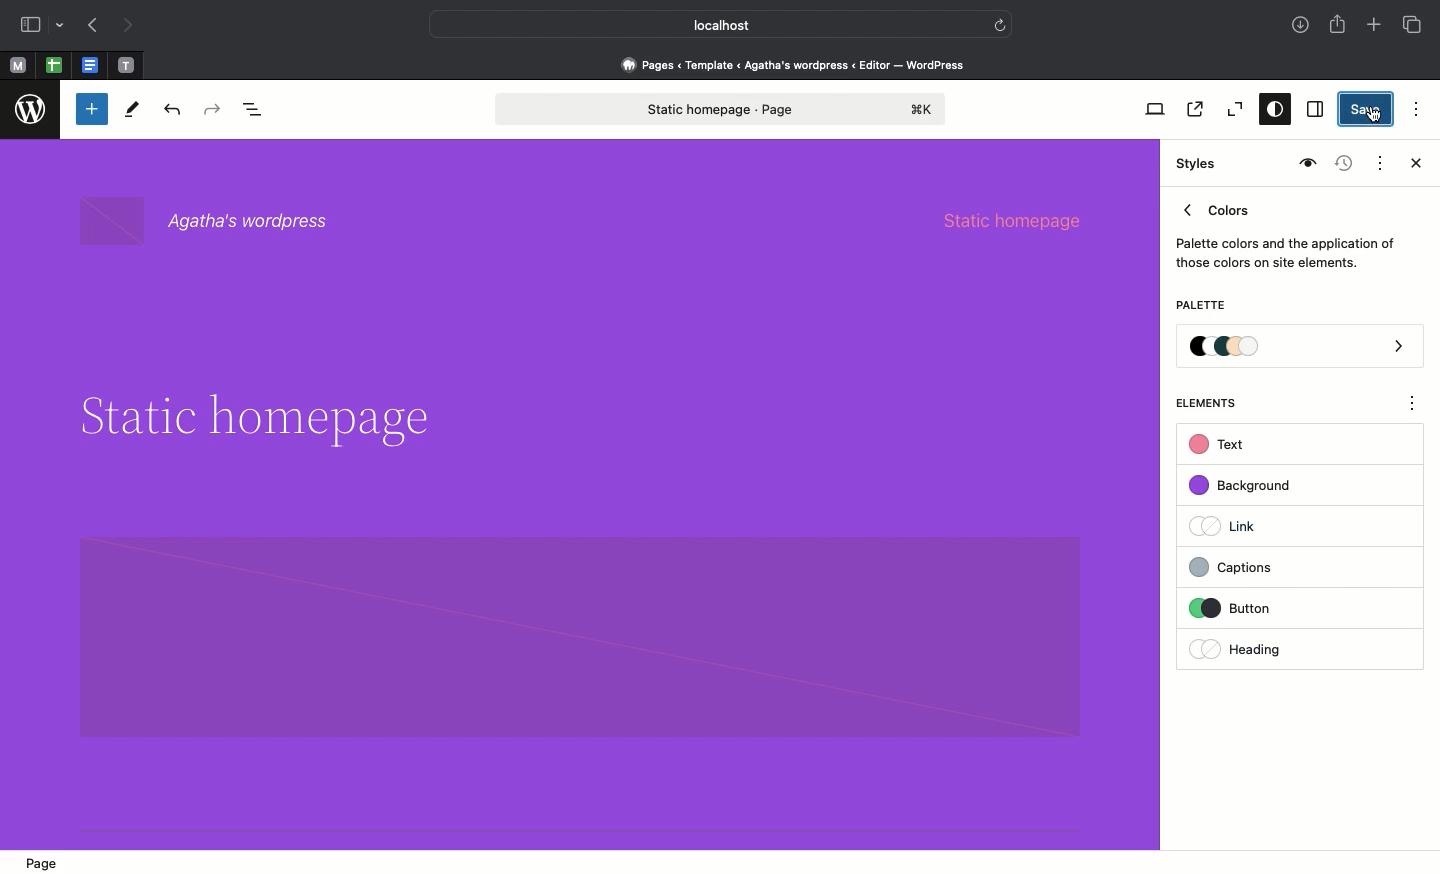 The width and height of the screenshot is (1440, 874). I want to click on Settings, so click(1313, 110).